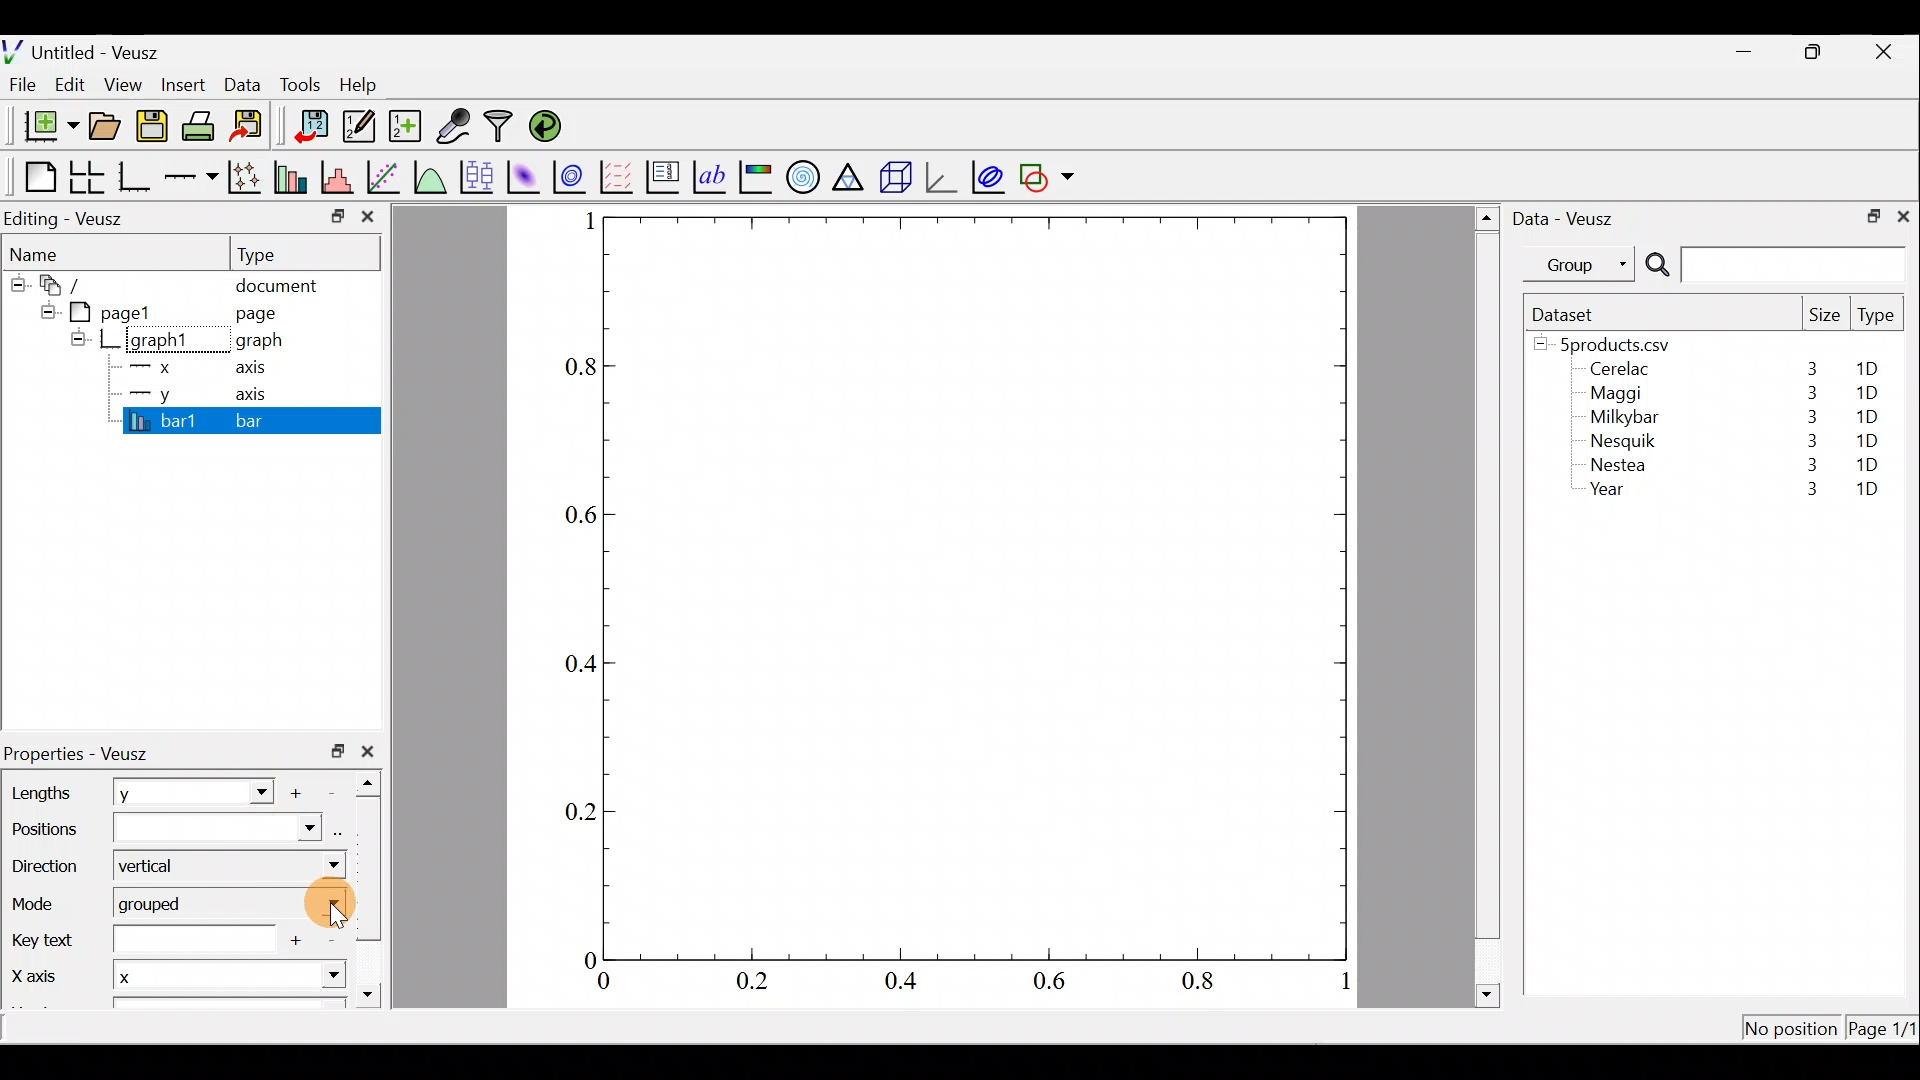 The height and width of the screenshot is (1080, 1920). What do you see at coordinates (850, 174) in the screenshot?
I see `Ternary graph` at bounding box center [850, 174].